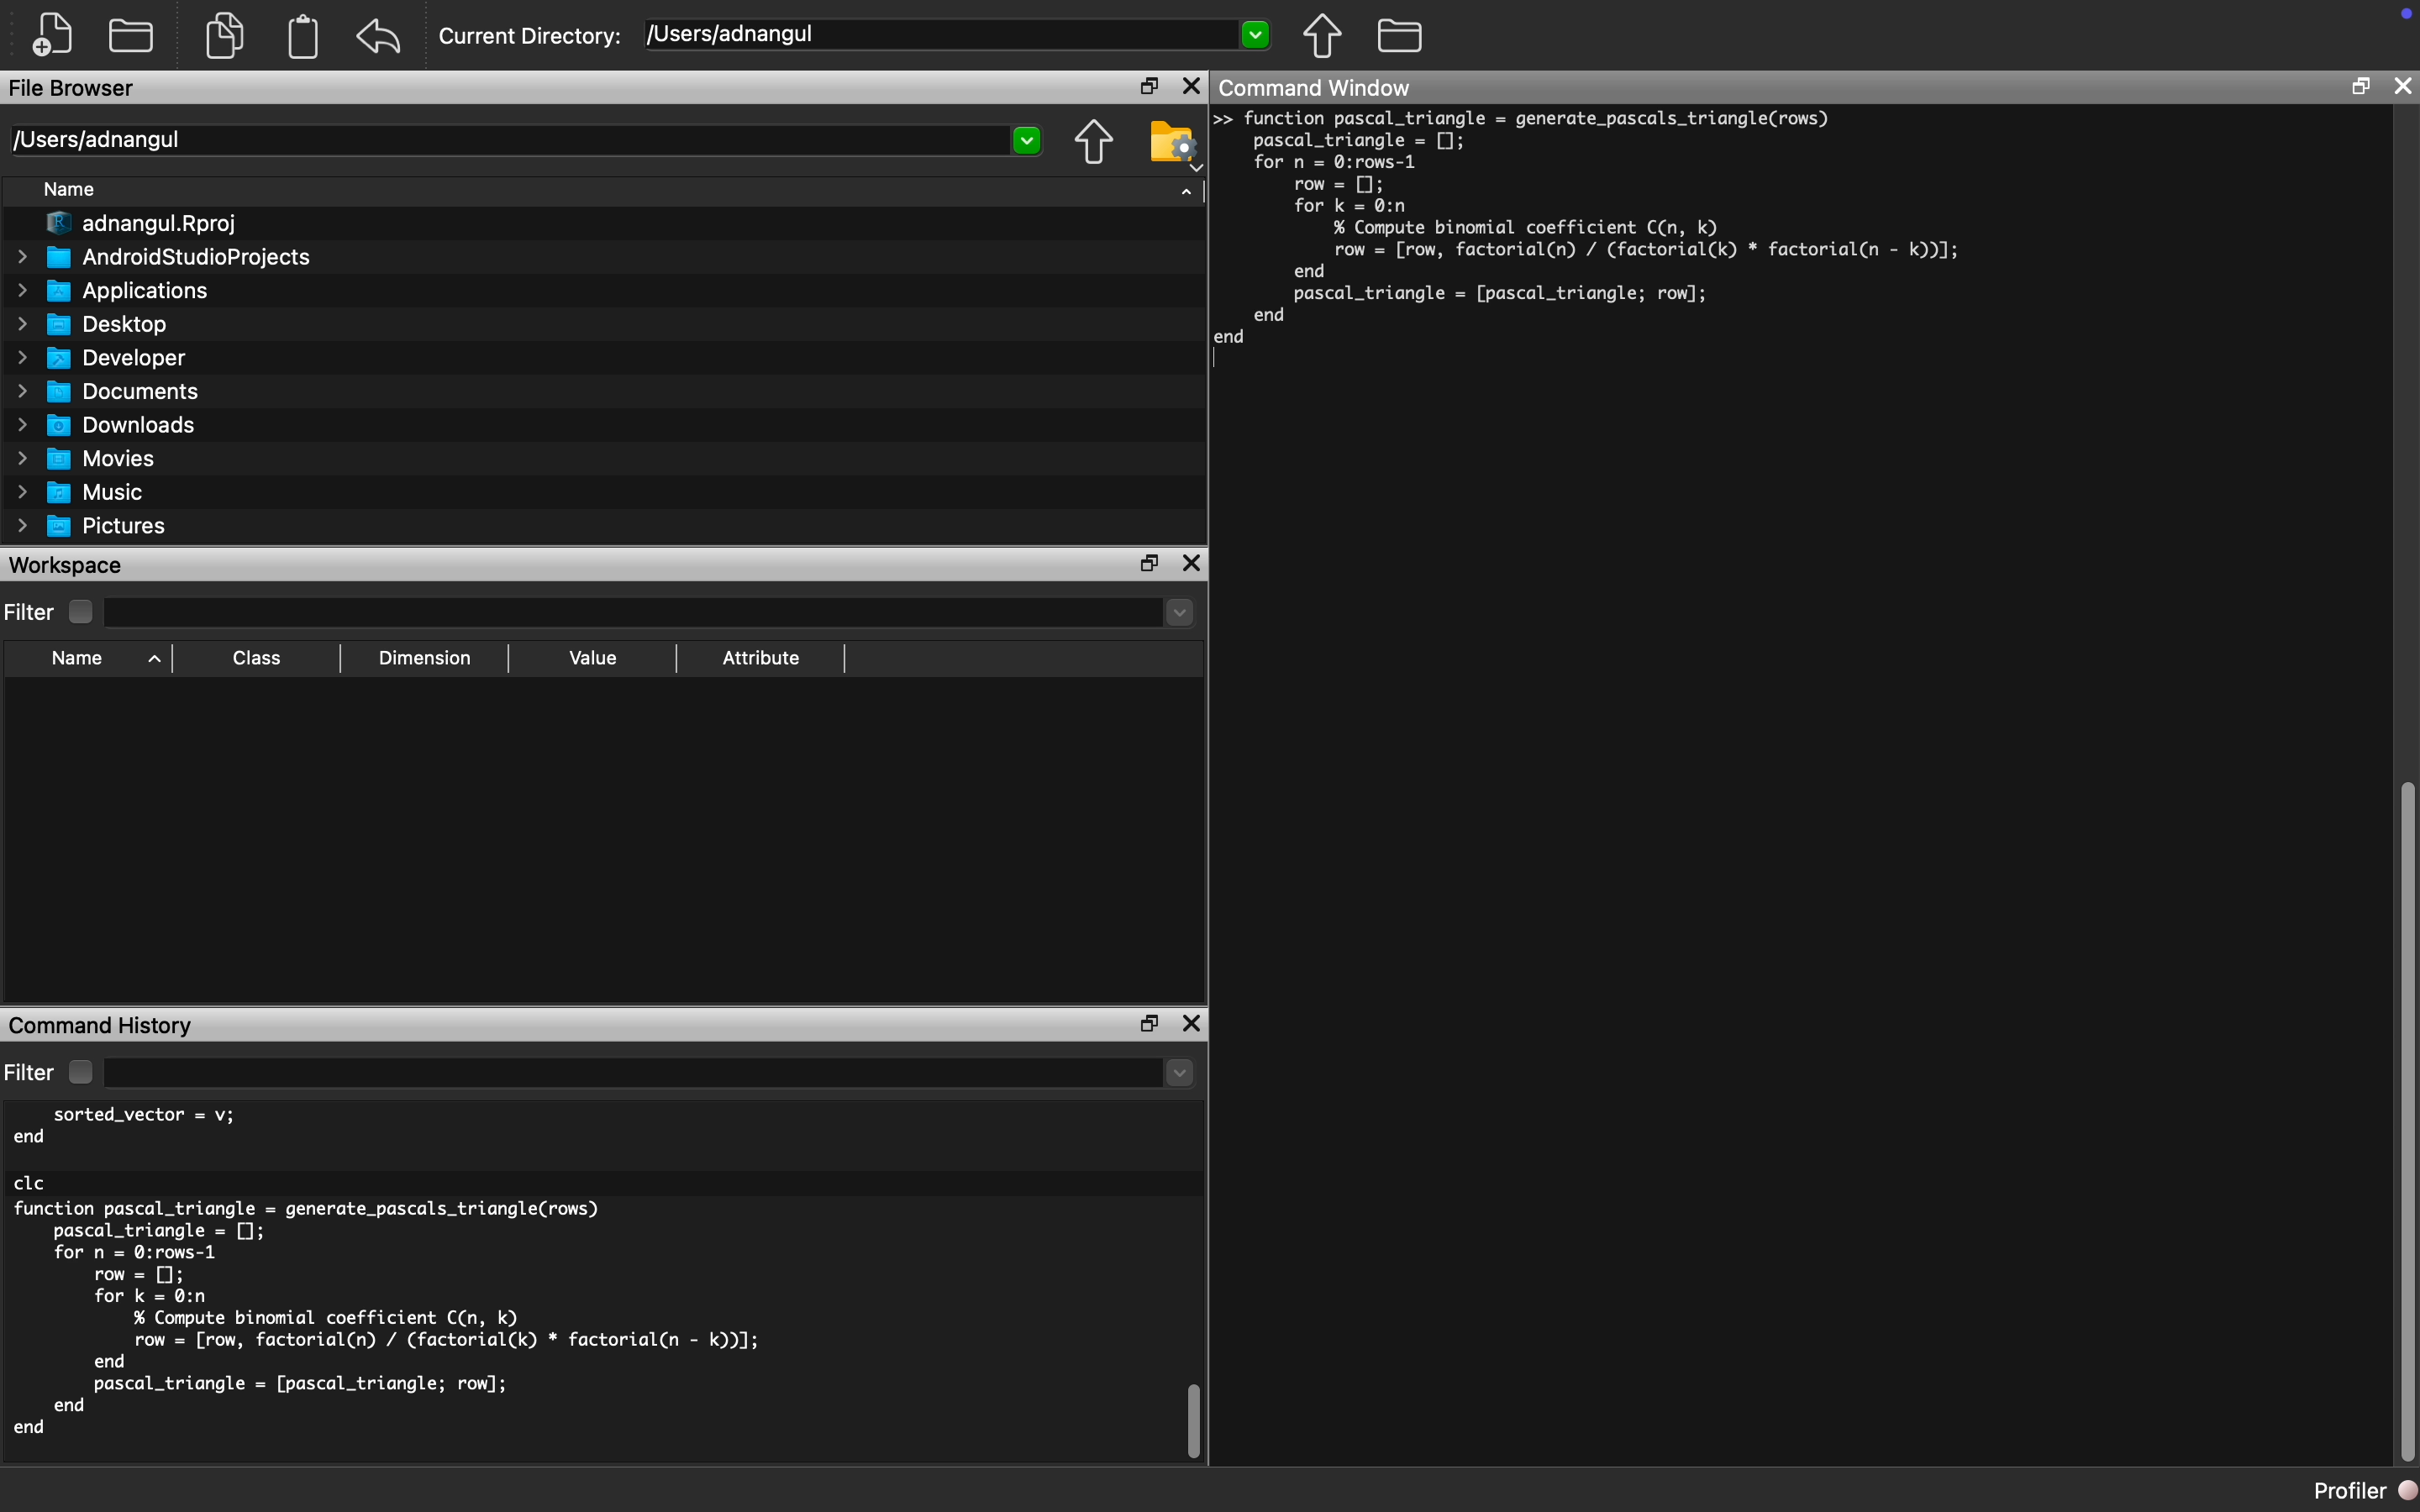 The width and height of the screenshot is (2420, 1512). What do you see at coordinates (1148, 85) in the screenshot?
I see `Restore Down` at bounding box center [1148, 85].